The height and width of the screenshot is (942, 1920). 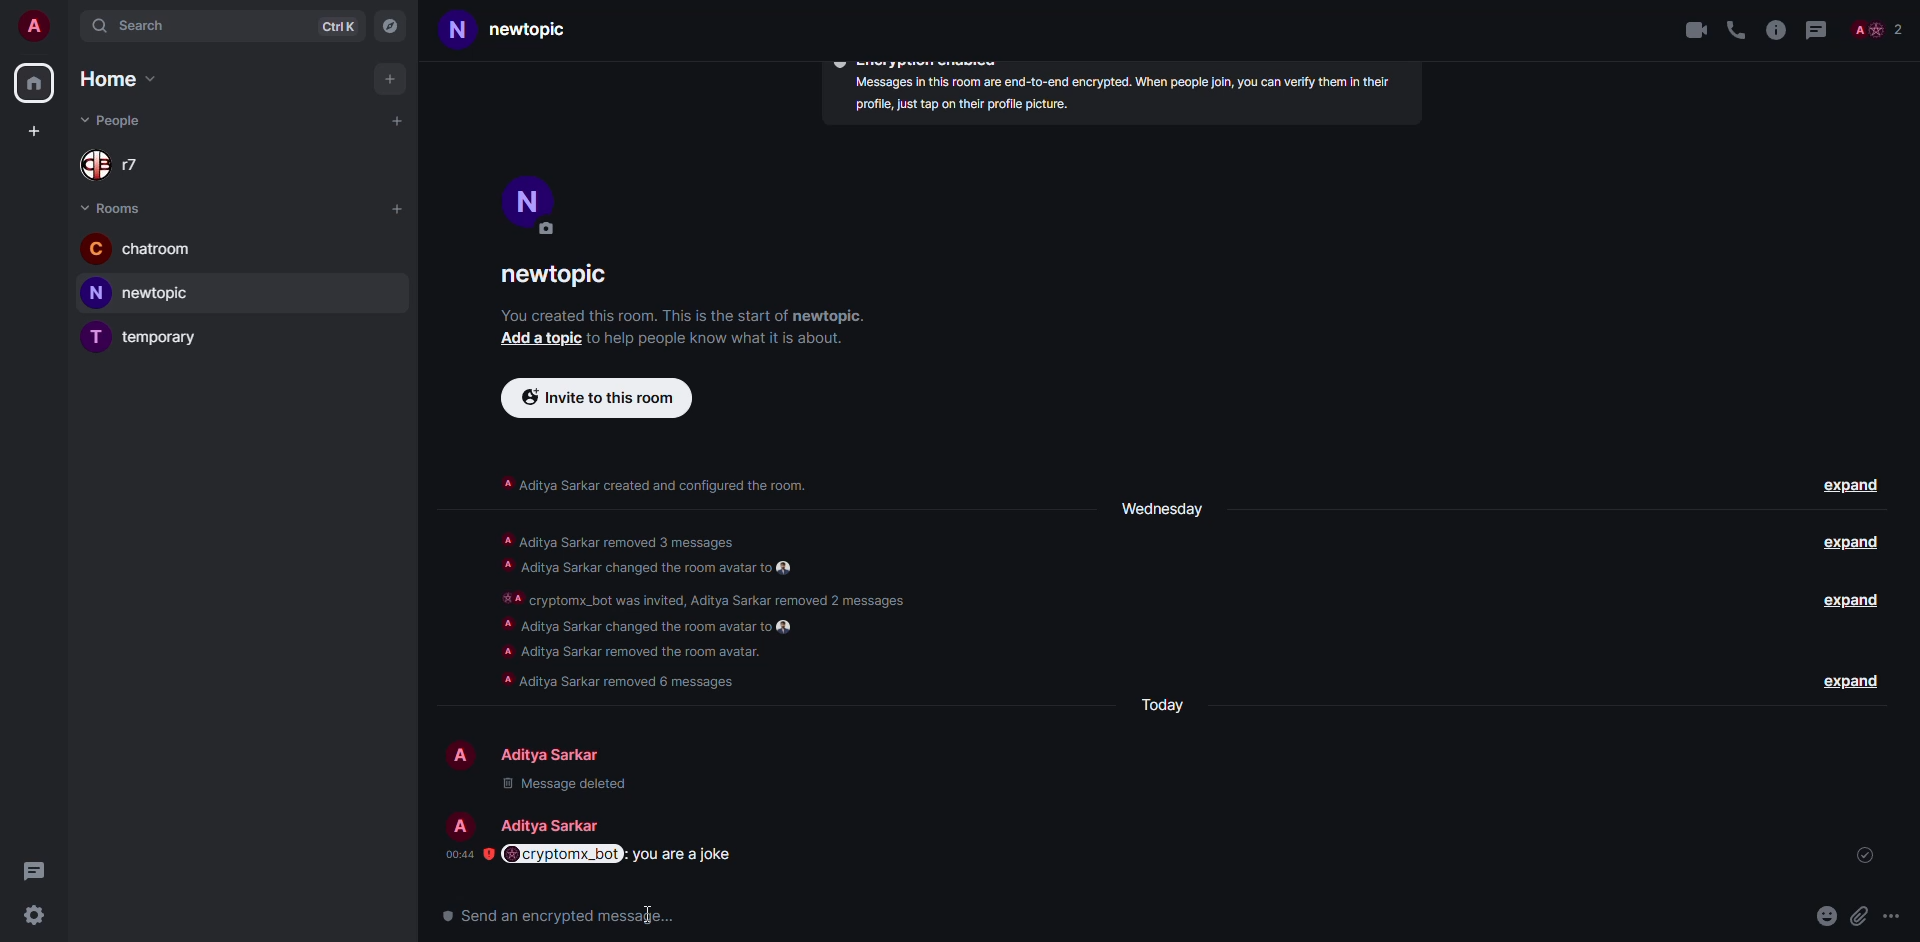 What do you see at coordinates (530, 340) in the screenshot?
I see `add` at bounding box center [530, 340].